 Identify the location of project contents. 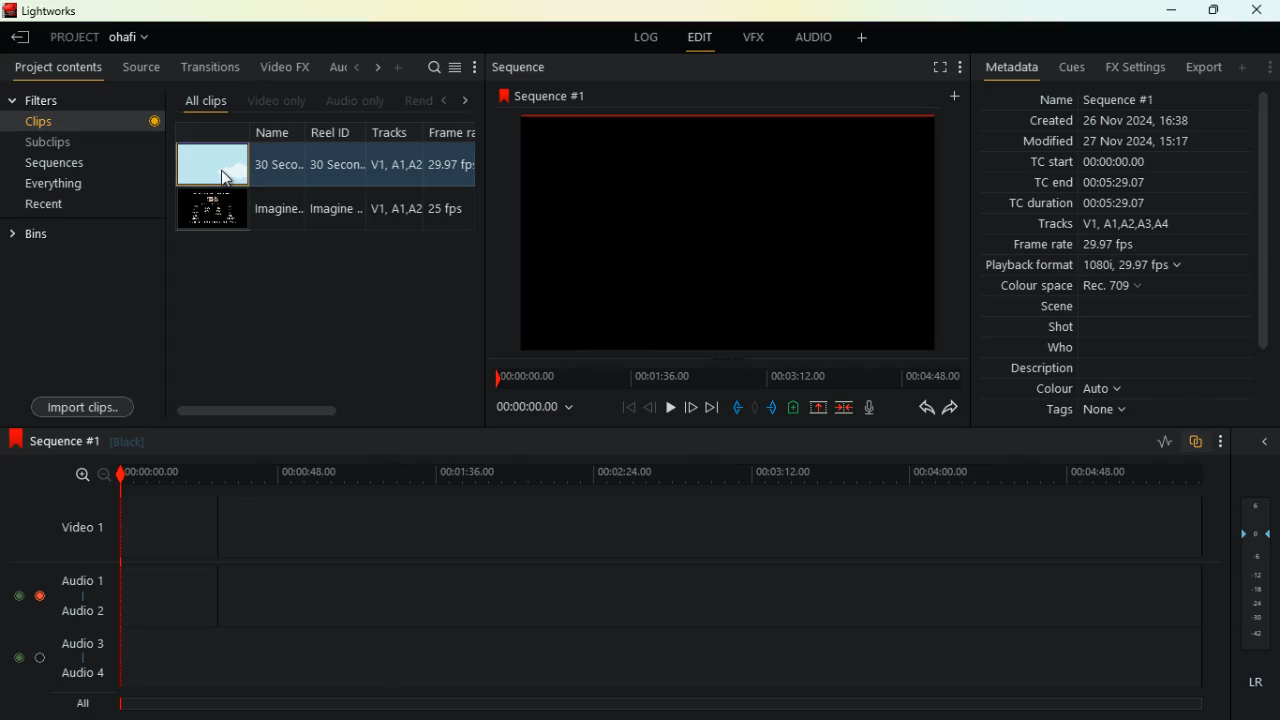
(63, 68).